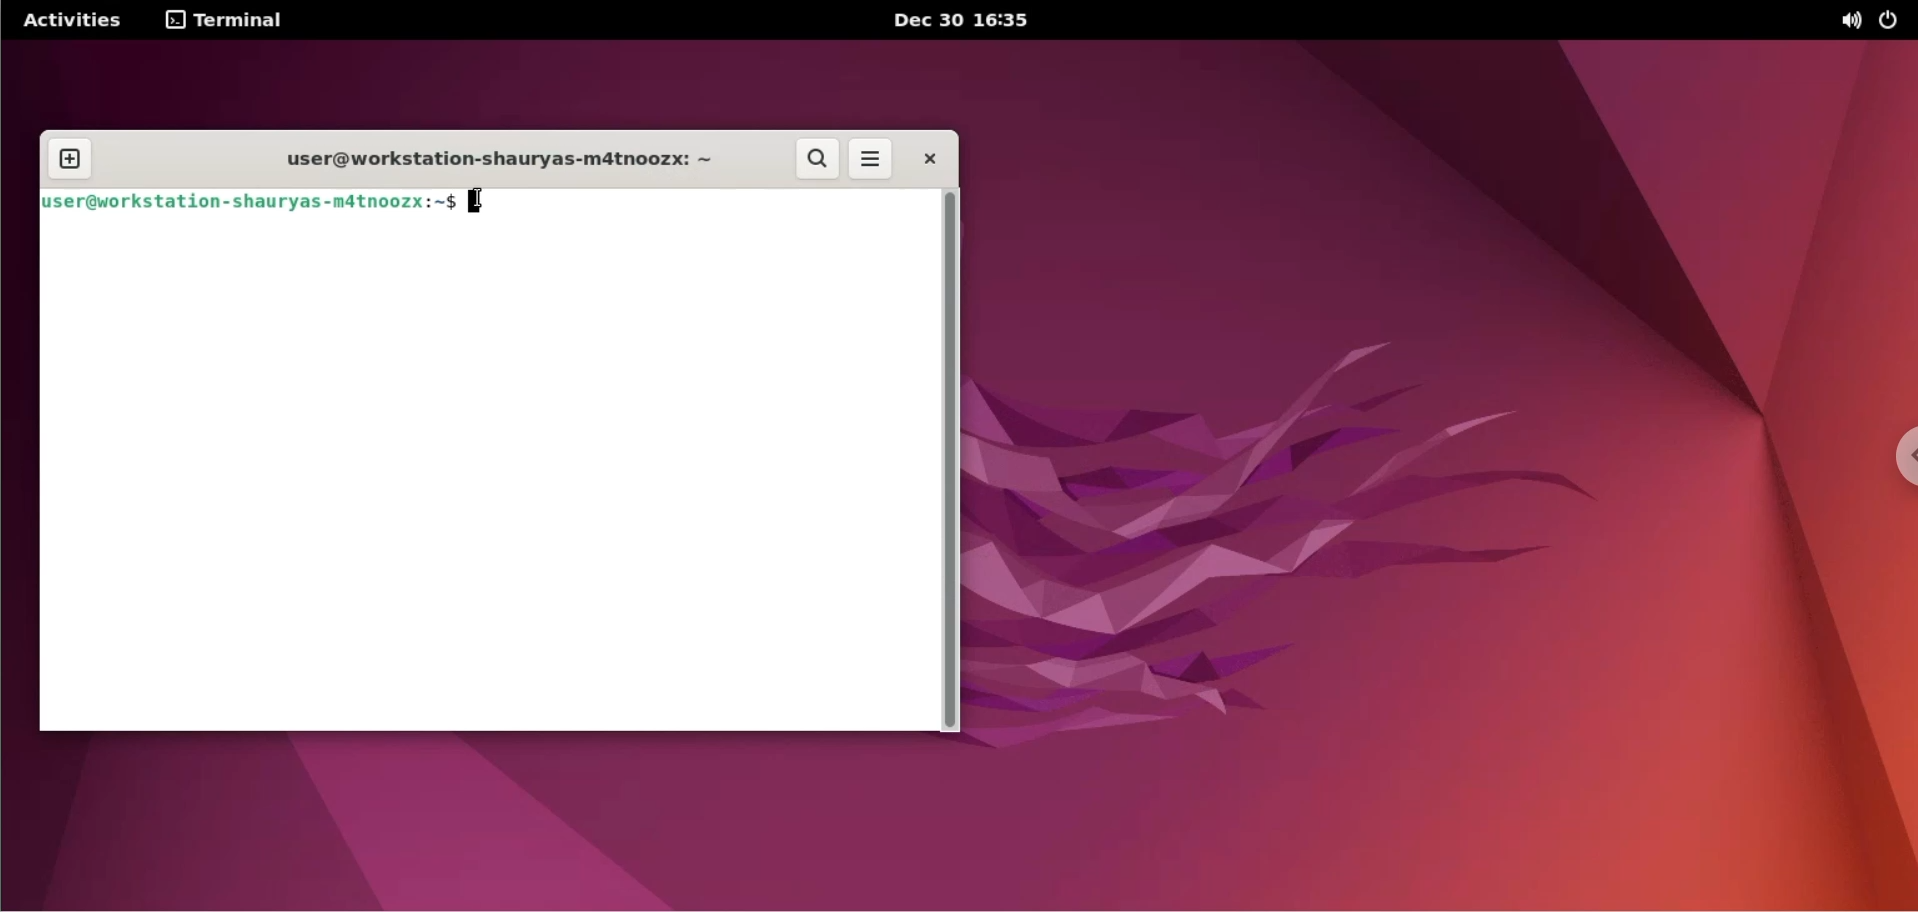  What do you see at coordinates (244, 208) in the screenshot?
I see `user@workstation-shauryas-m4tnoozx:~$` at bounding box center [244, 208].